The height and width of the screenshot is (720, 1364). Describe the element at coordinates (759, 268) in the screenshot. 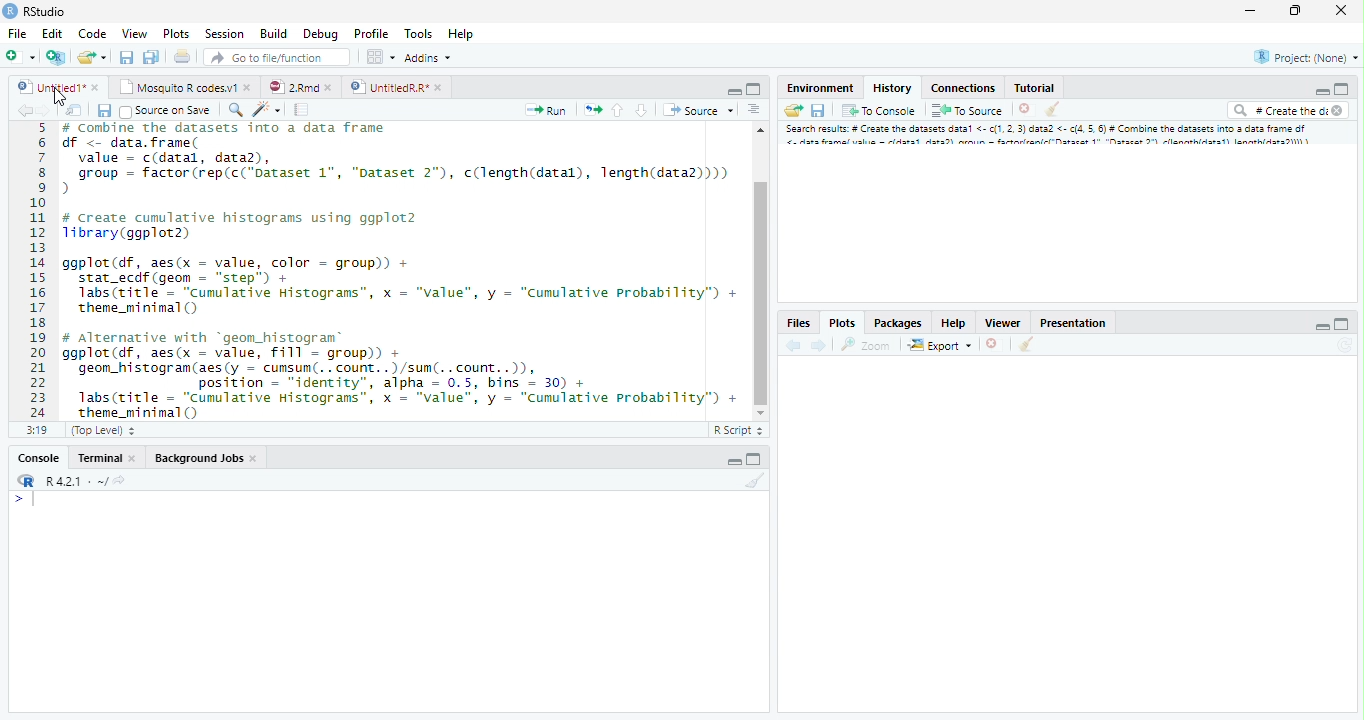

I see `Scrollbar` at that location.